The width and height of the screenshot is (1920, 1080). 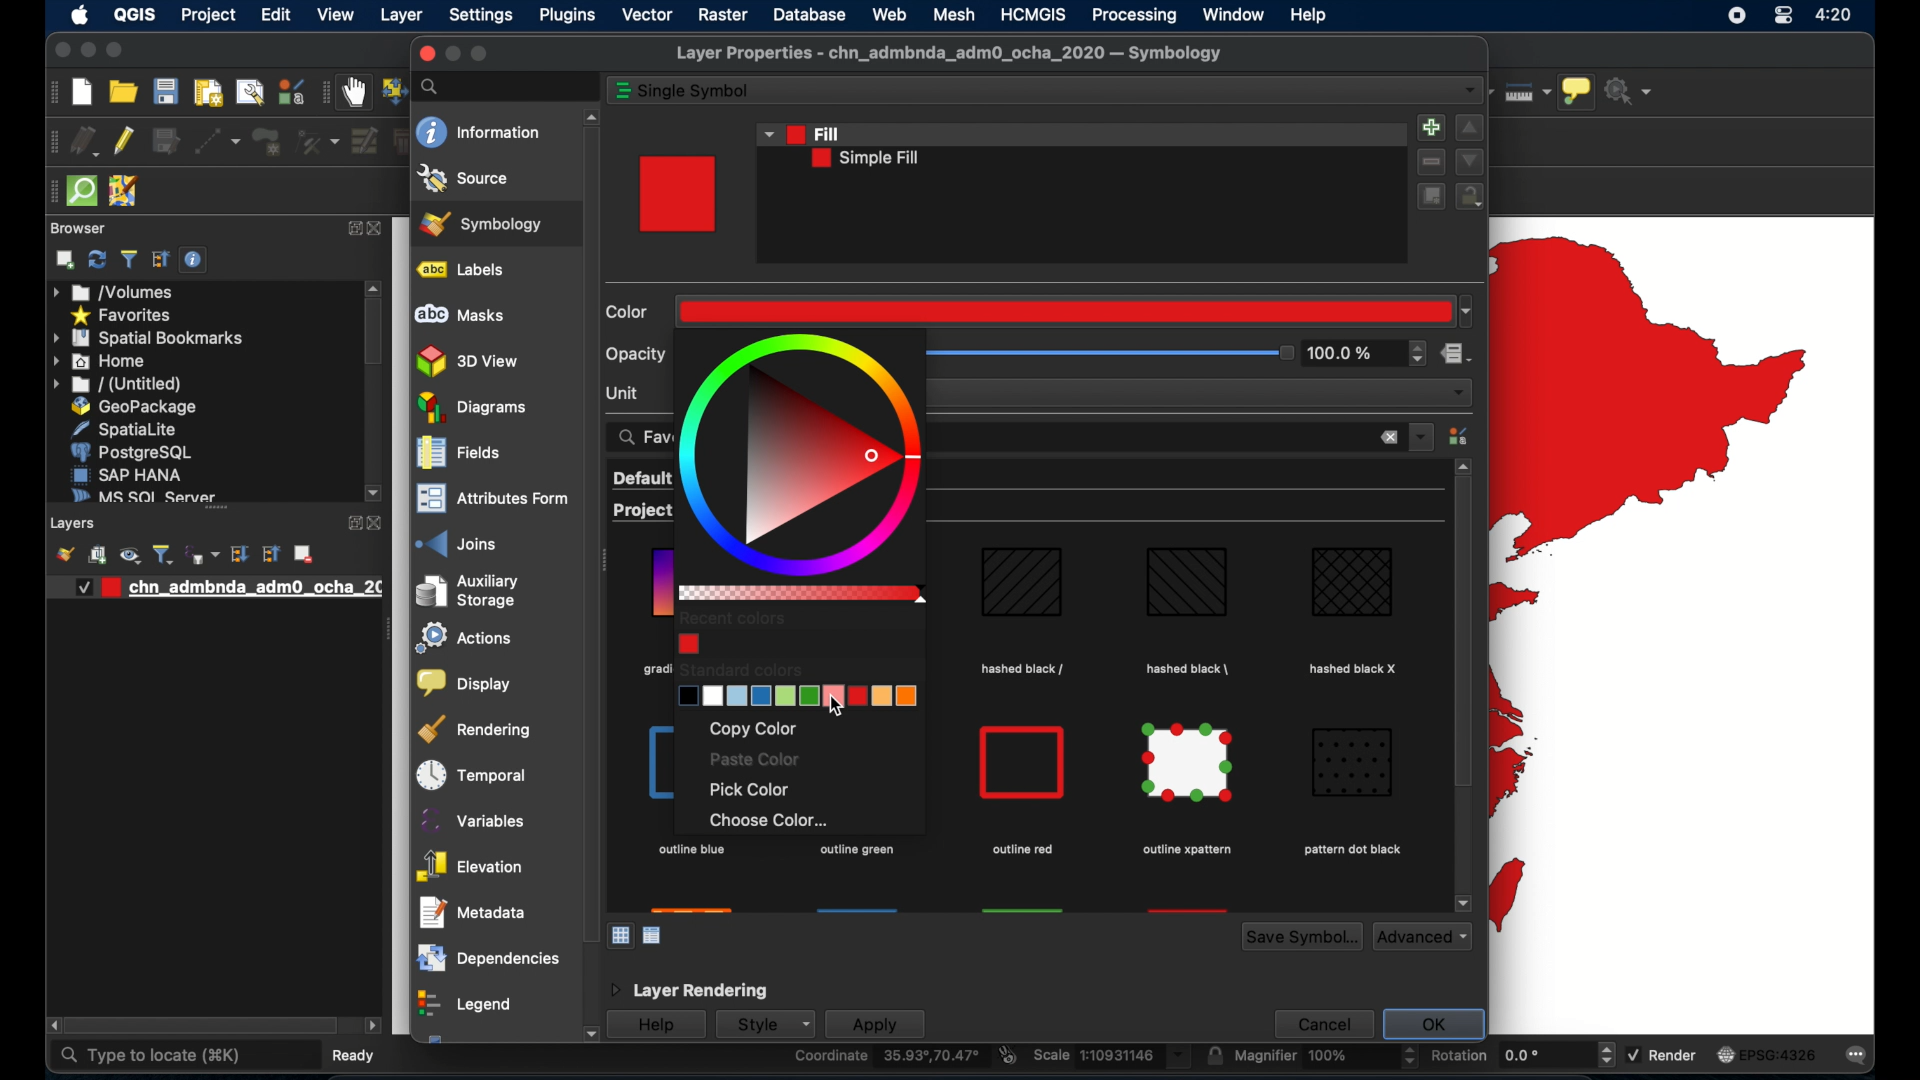 I want to click on search bar, so click(x=505, y=86).